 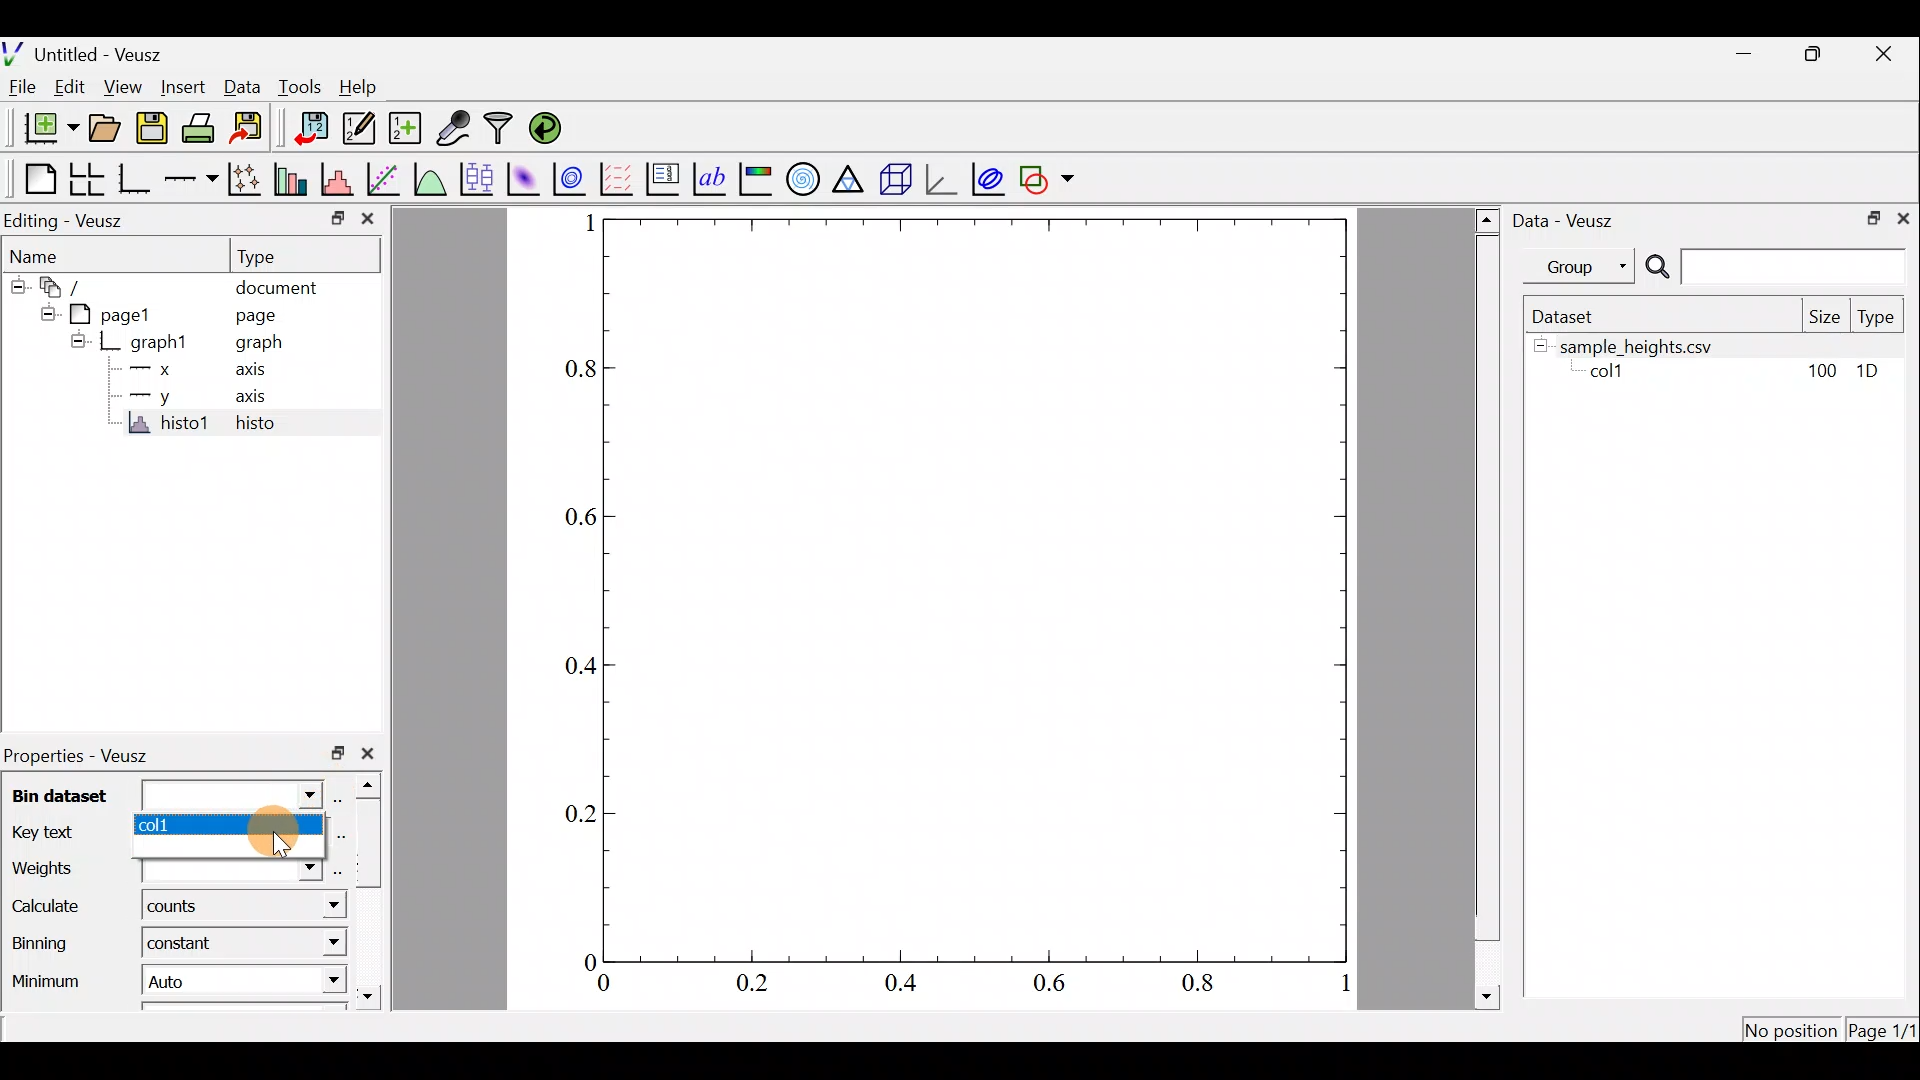 What do you see at coordinates (1870, 374) in the screenshot?
I see `1D` at bounding box center [1870, 374].